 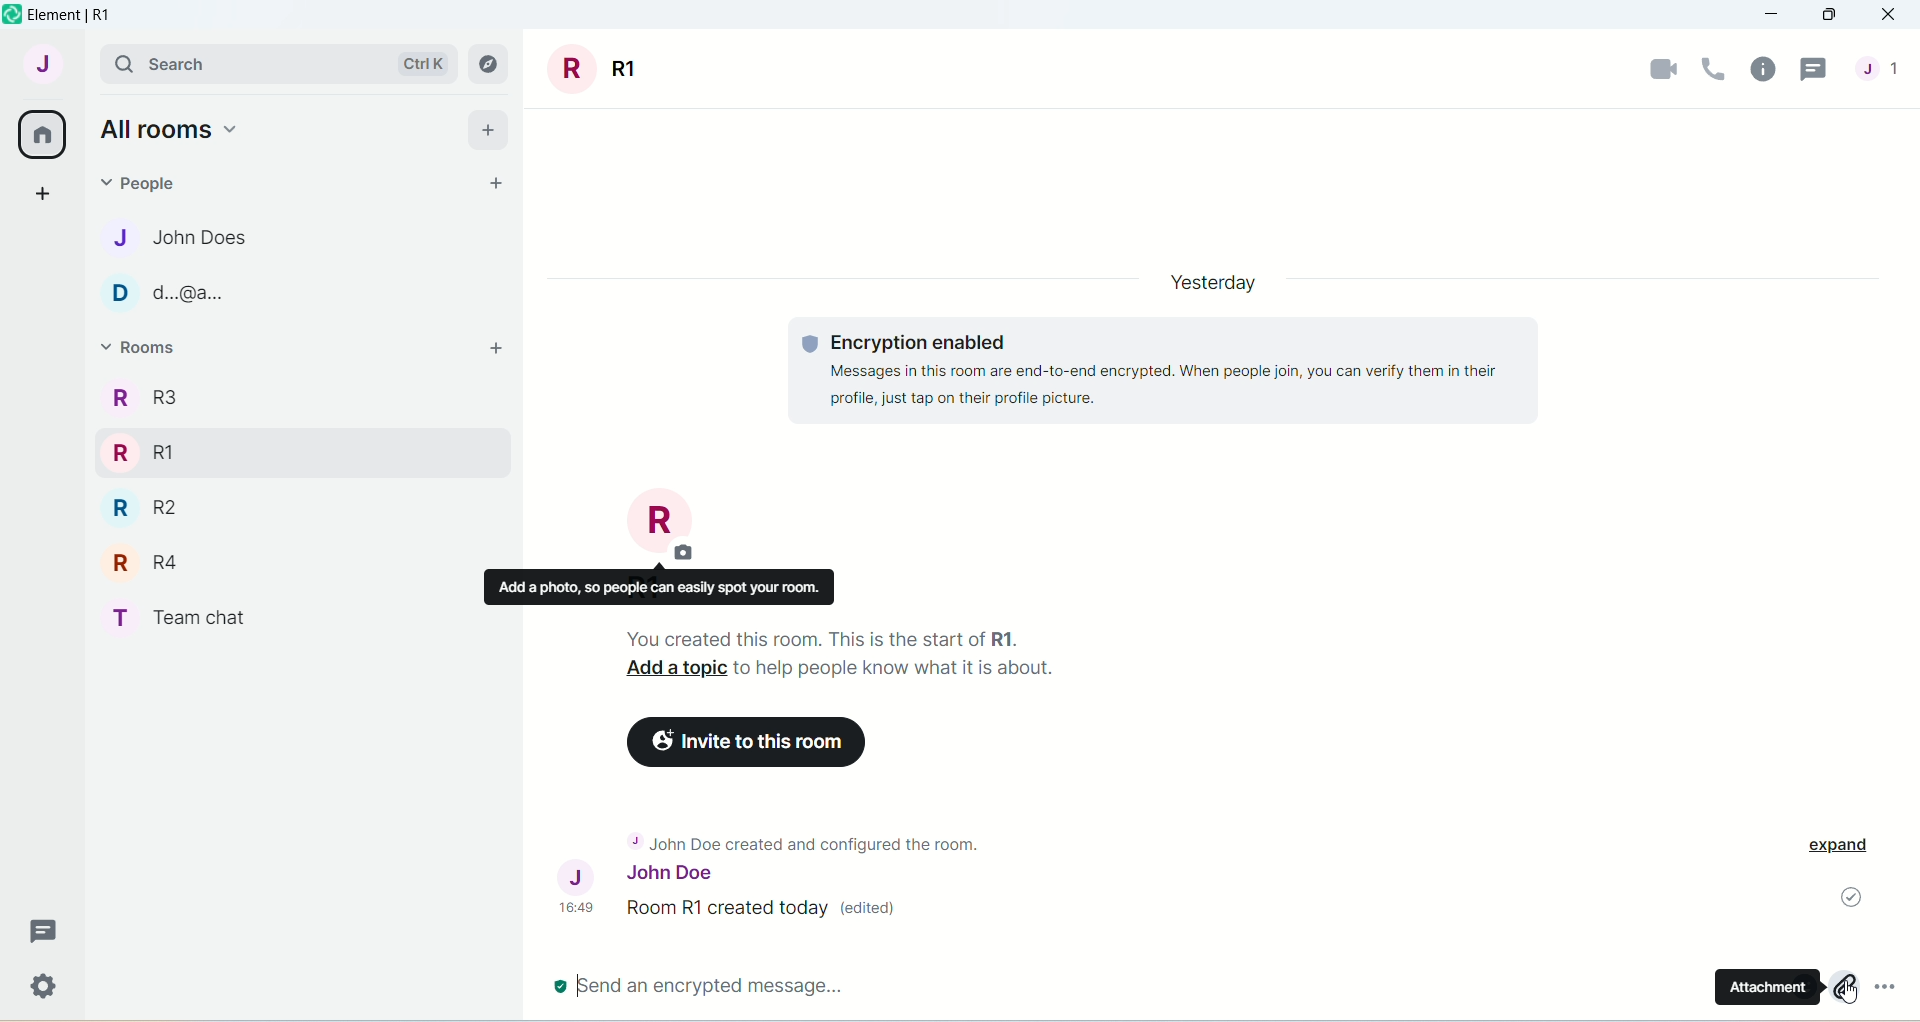 What do you see at coordinates (413, 63) in the screenshot?
I see `Ctrl K` at bounding box center [413, 63].